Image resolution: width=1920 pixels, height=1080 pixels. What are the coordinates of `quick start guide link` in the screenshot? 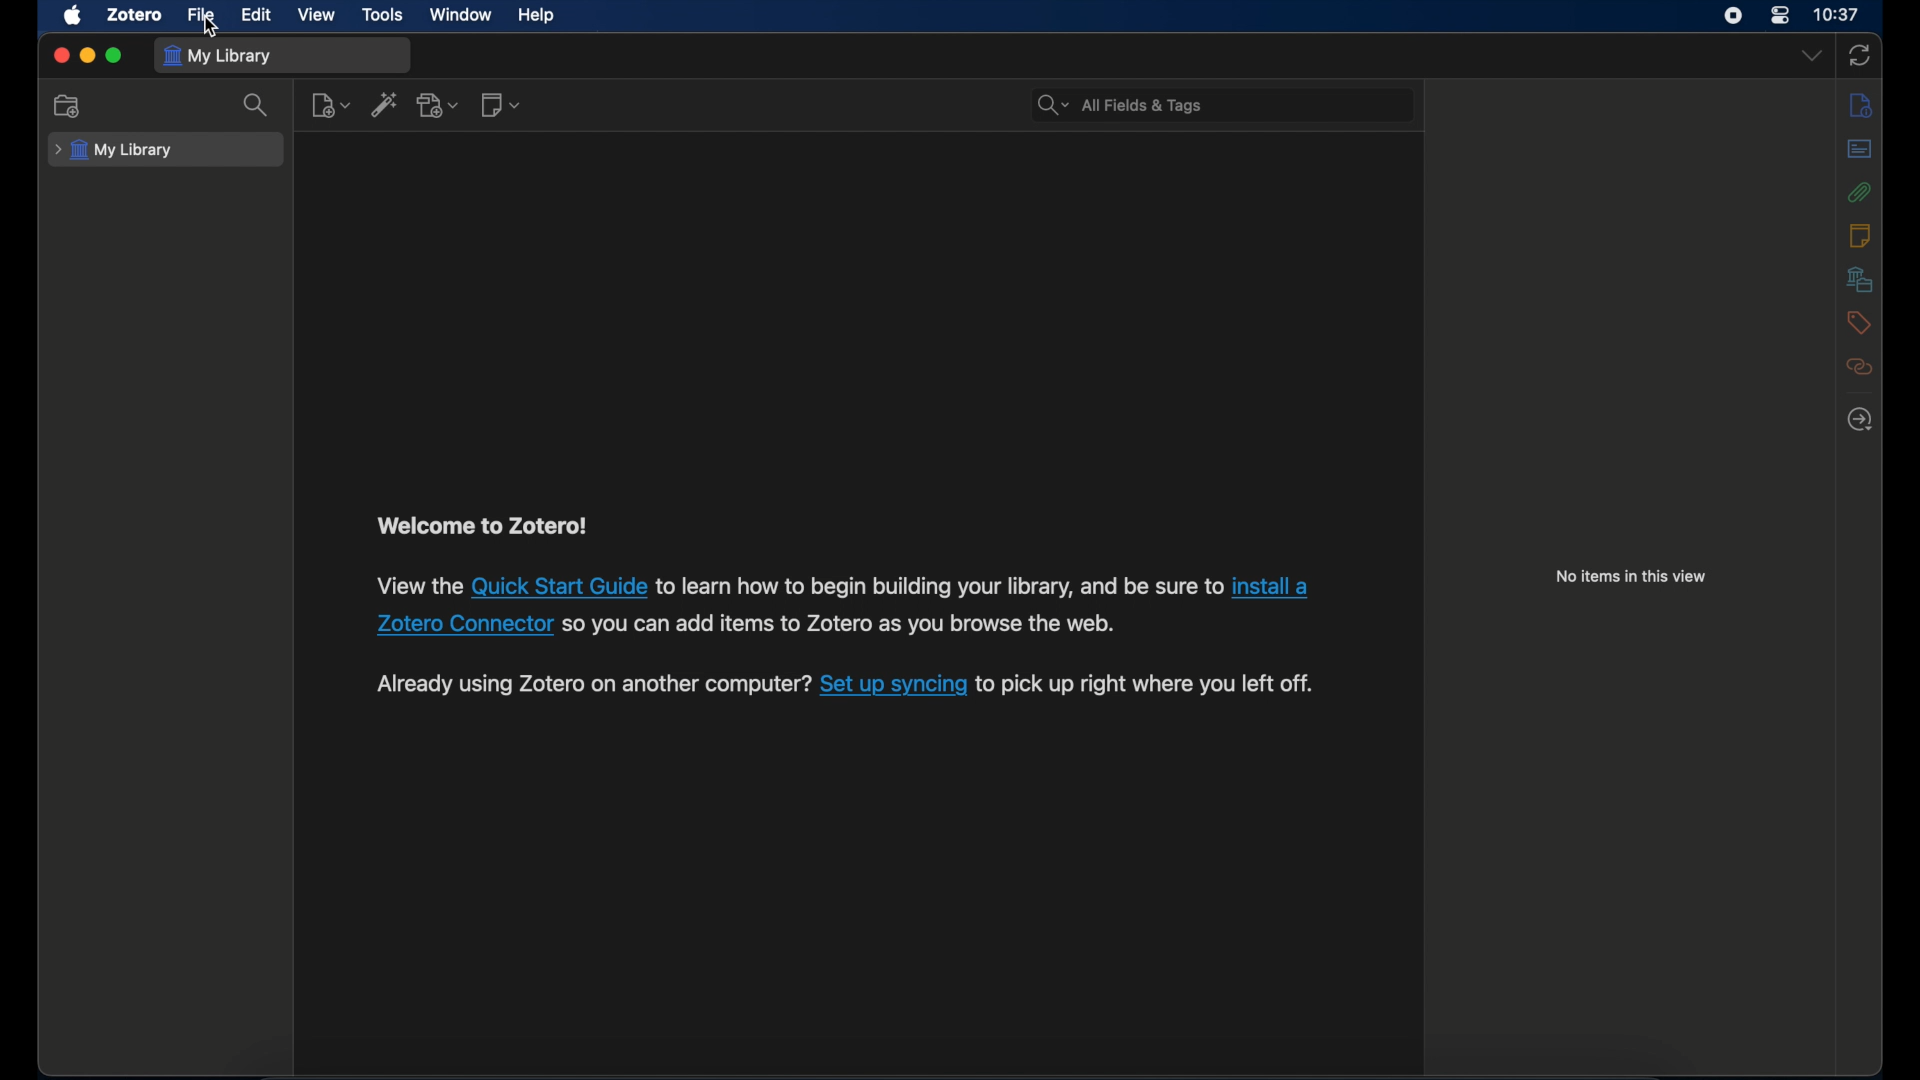 It's located at (561, 589).